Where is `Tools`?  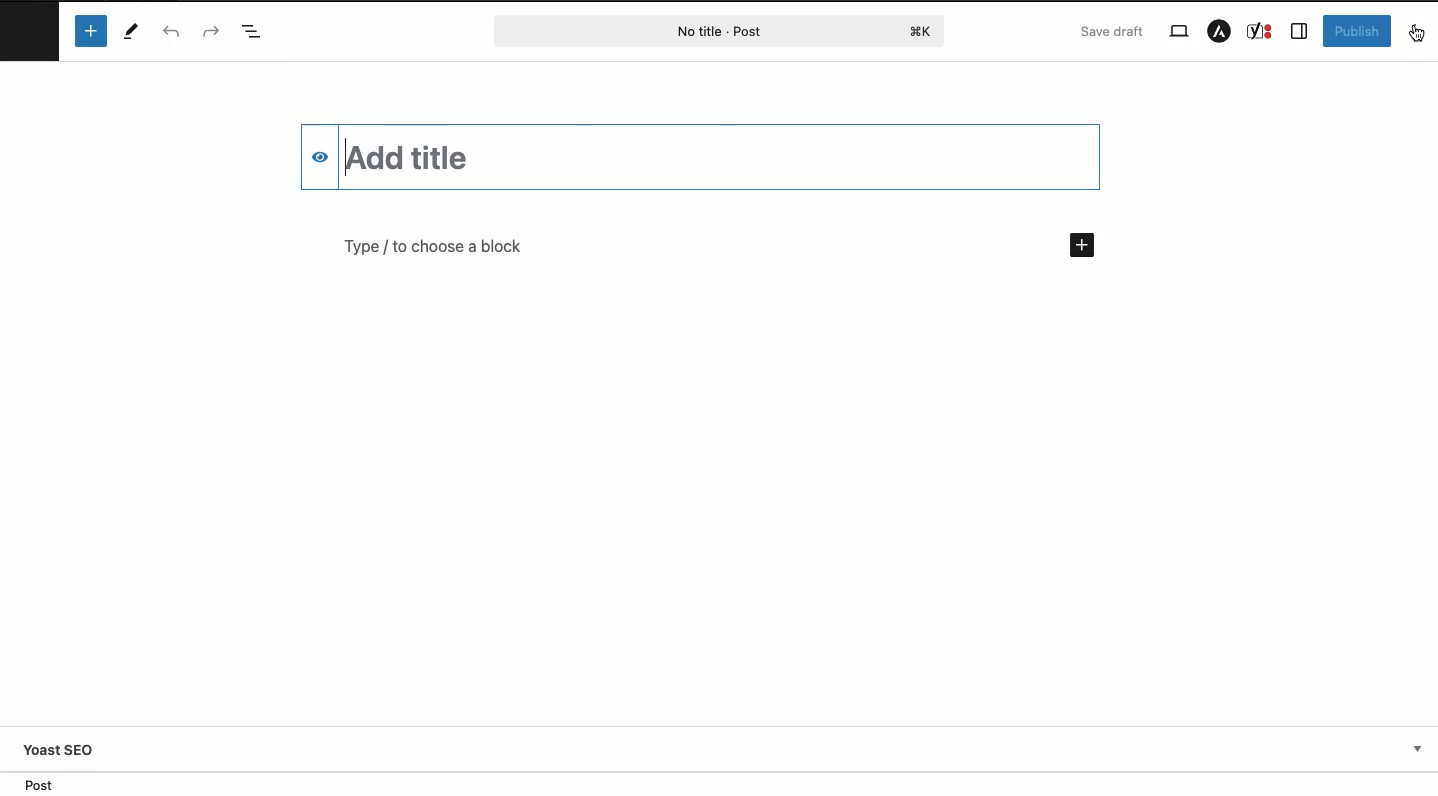
Tools is located at coordinates (132, 32).